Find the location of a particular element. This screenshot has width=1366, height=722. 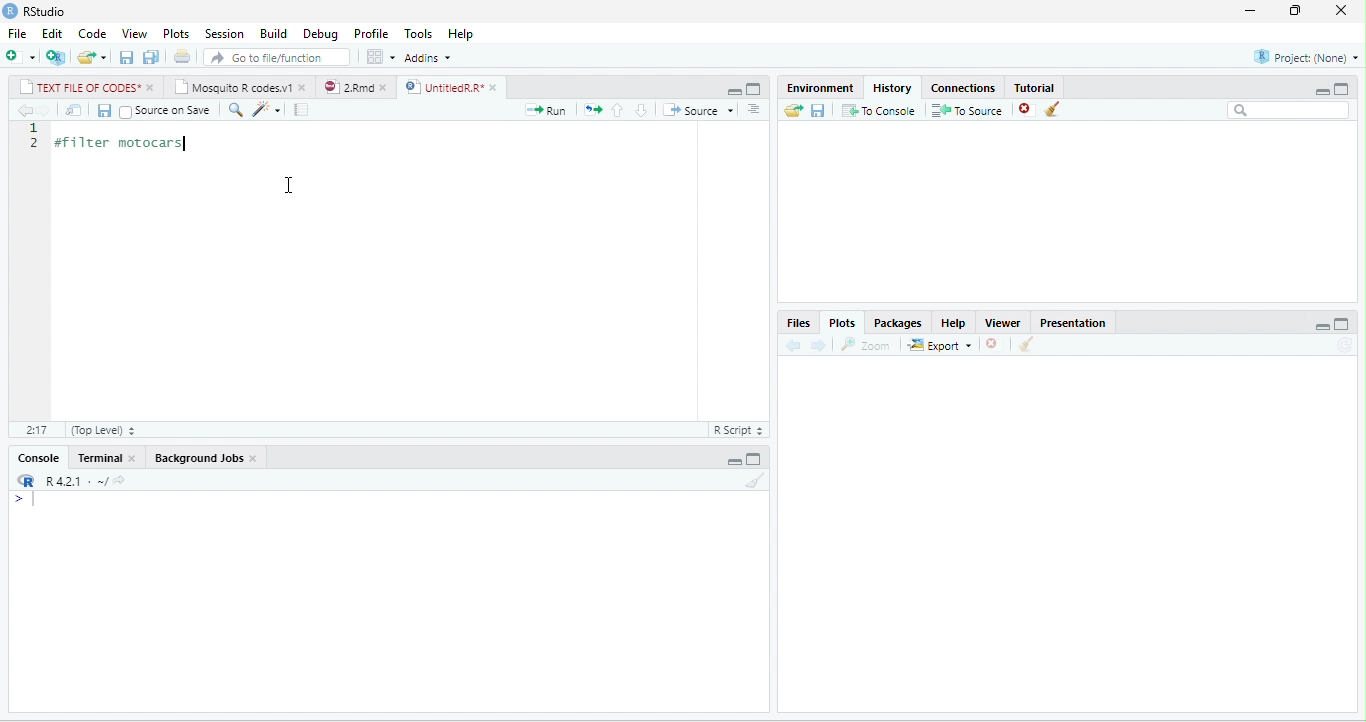

new file is located at coordinates (21, 56).